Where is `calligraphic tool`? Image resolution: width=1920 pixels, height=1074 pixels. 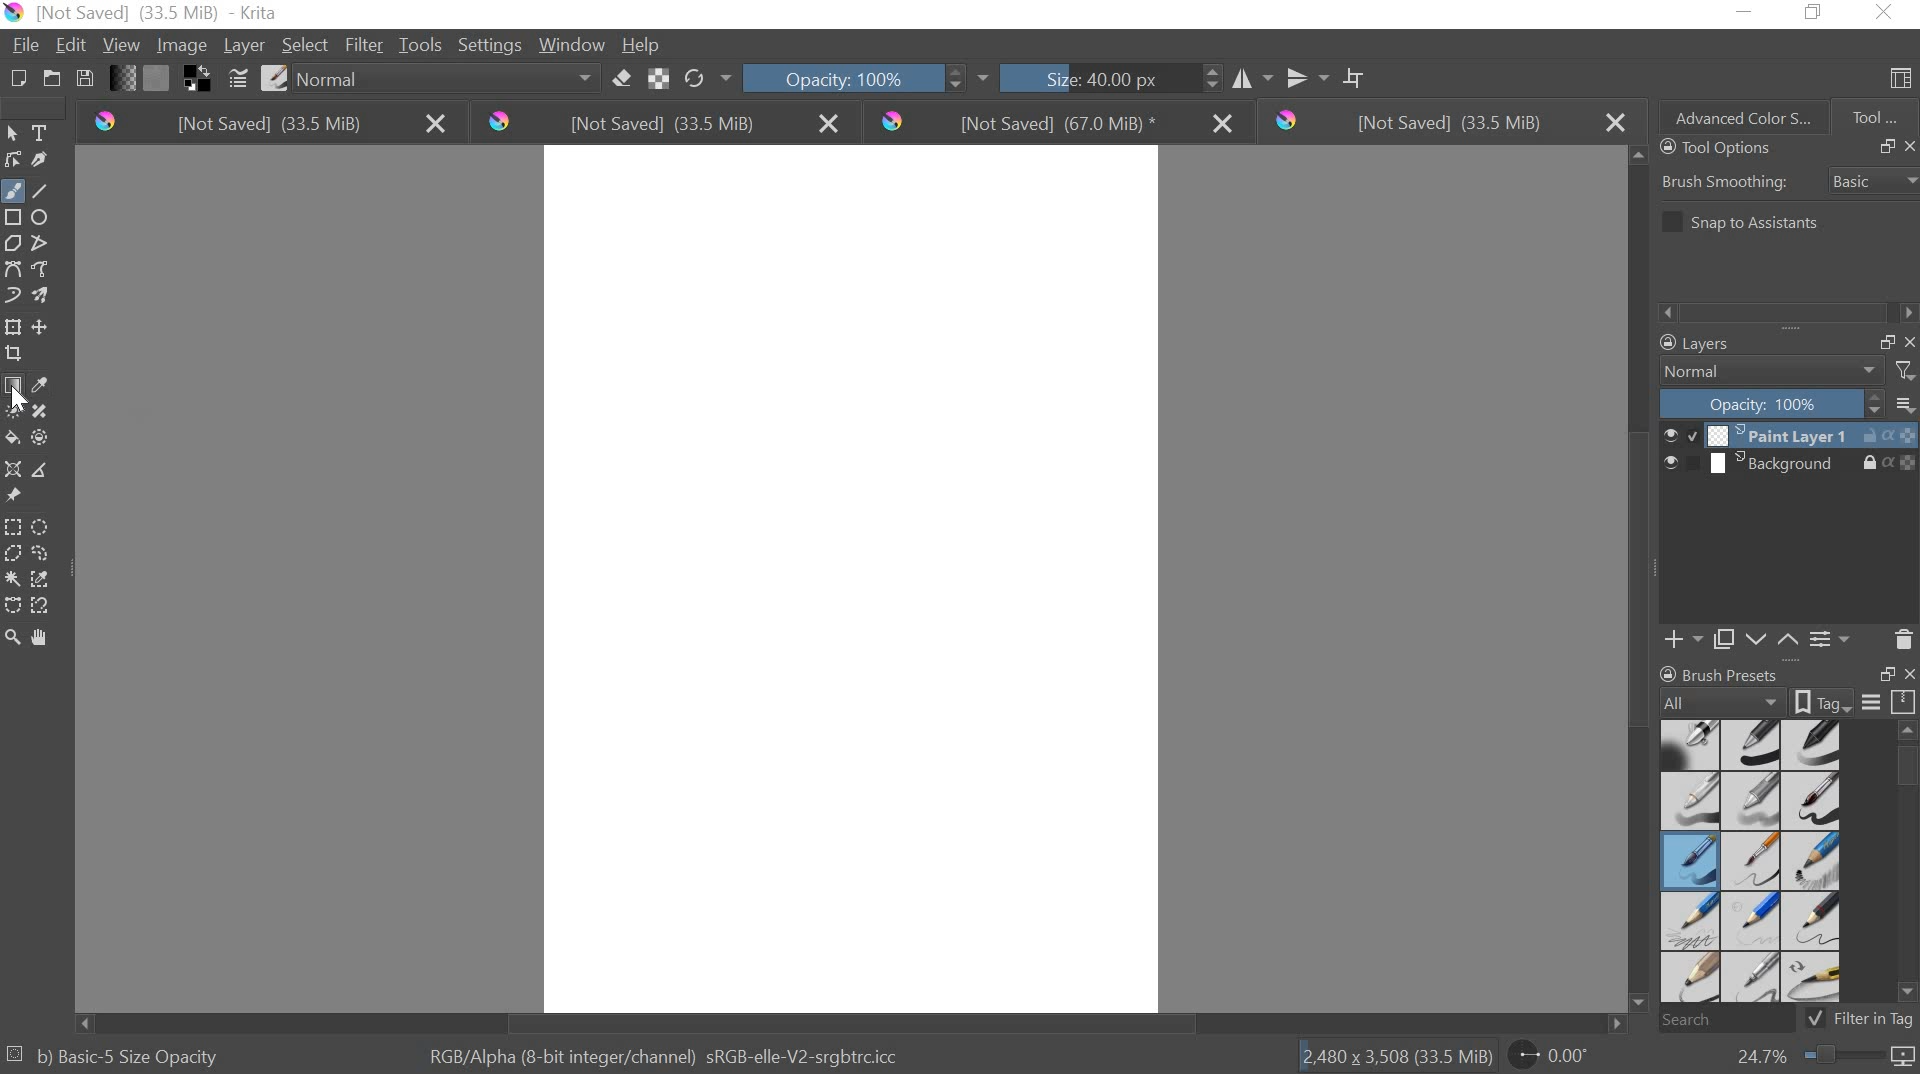
calligraphic tool is located at coordinates (44, 160).